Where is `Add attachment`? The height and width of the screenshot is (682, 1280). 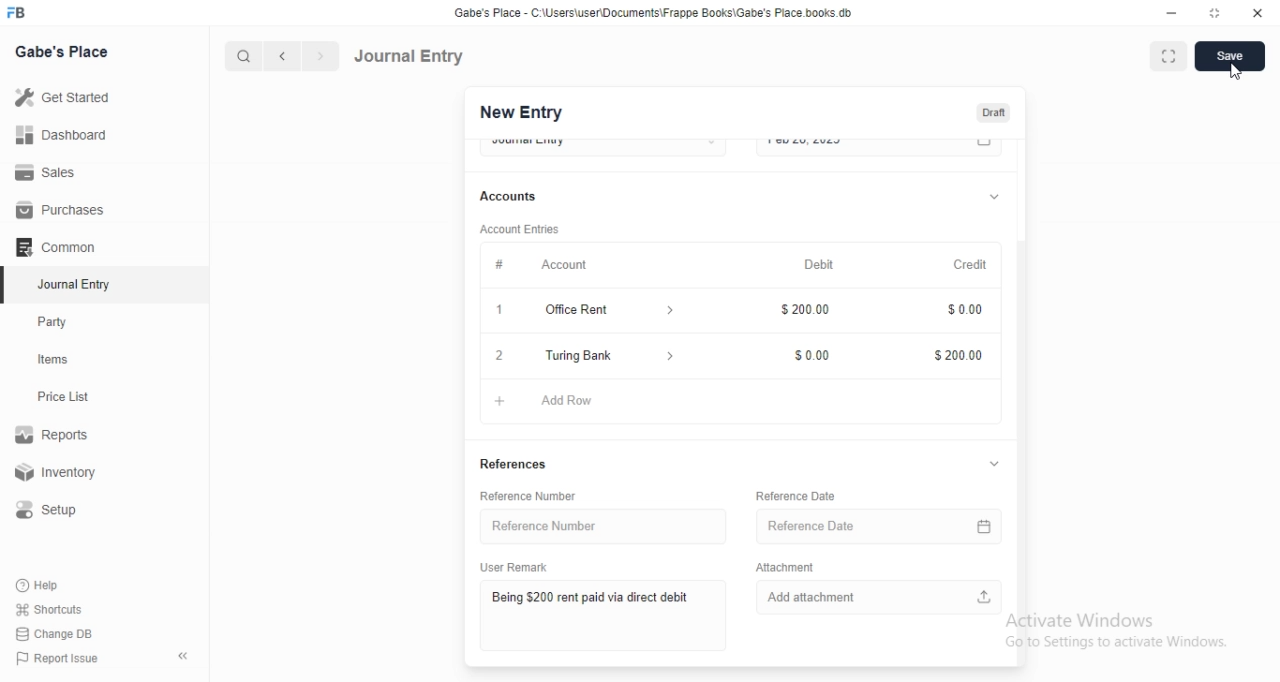
Add attachment is located at coordinates (882, 599).